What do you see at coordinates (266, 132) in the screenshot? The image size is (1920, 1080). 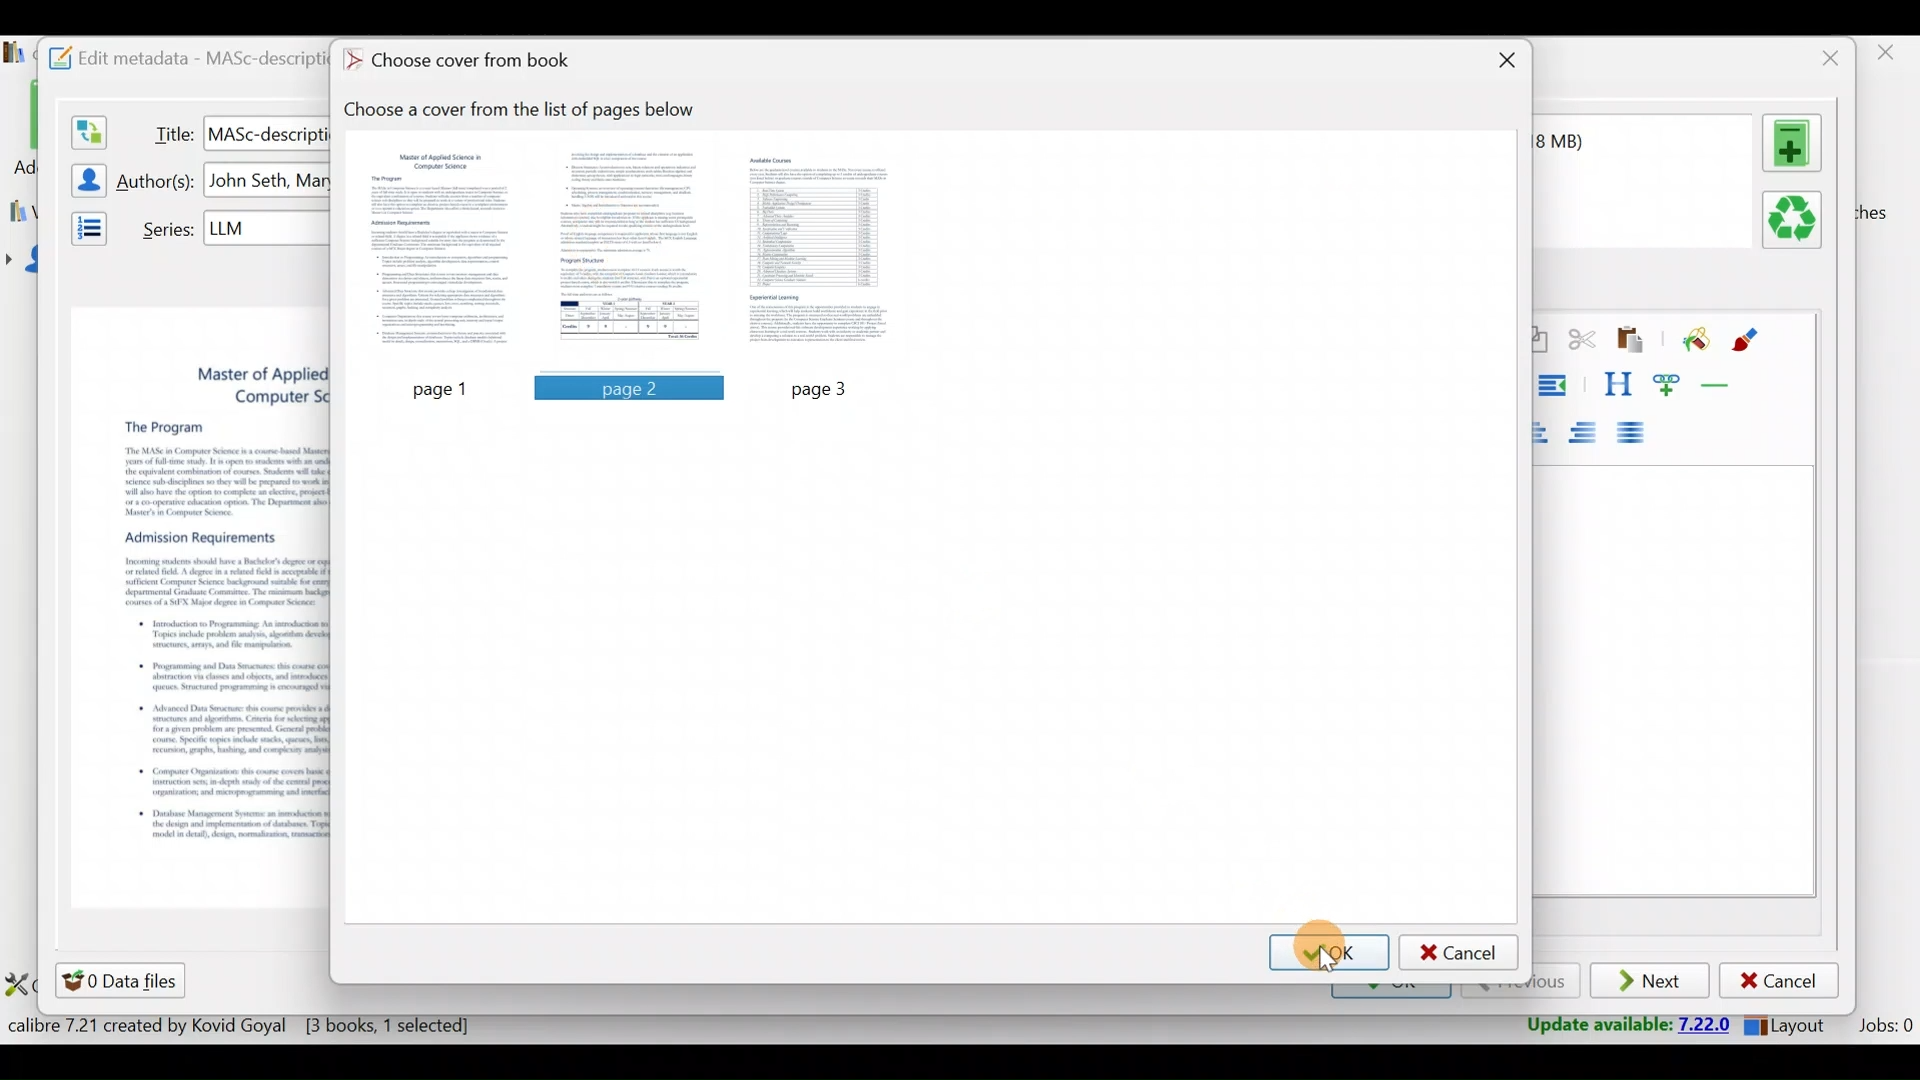 I see `` at bounding box center [266, 132].